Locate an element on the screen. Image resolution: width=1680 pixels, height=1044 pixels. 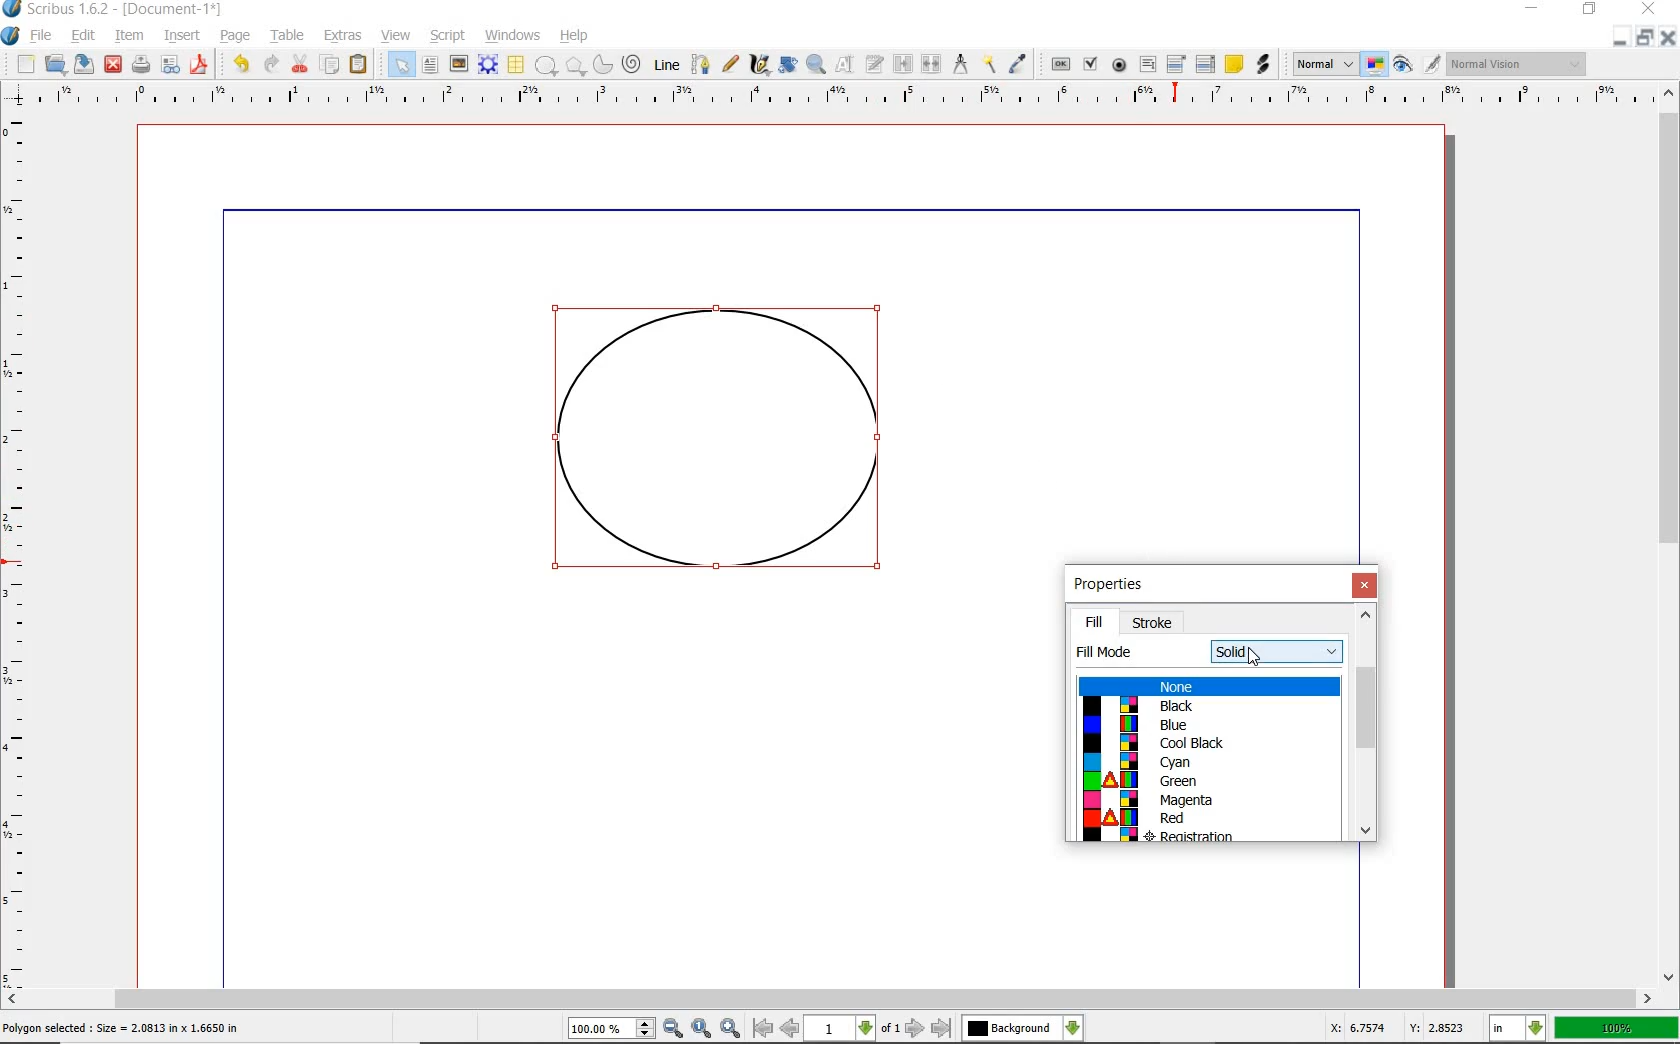
zoom in is located at coordinates (674, 1029).